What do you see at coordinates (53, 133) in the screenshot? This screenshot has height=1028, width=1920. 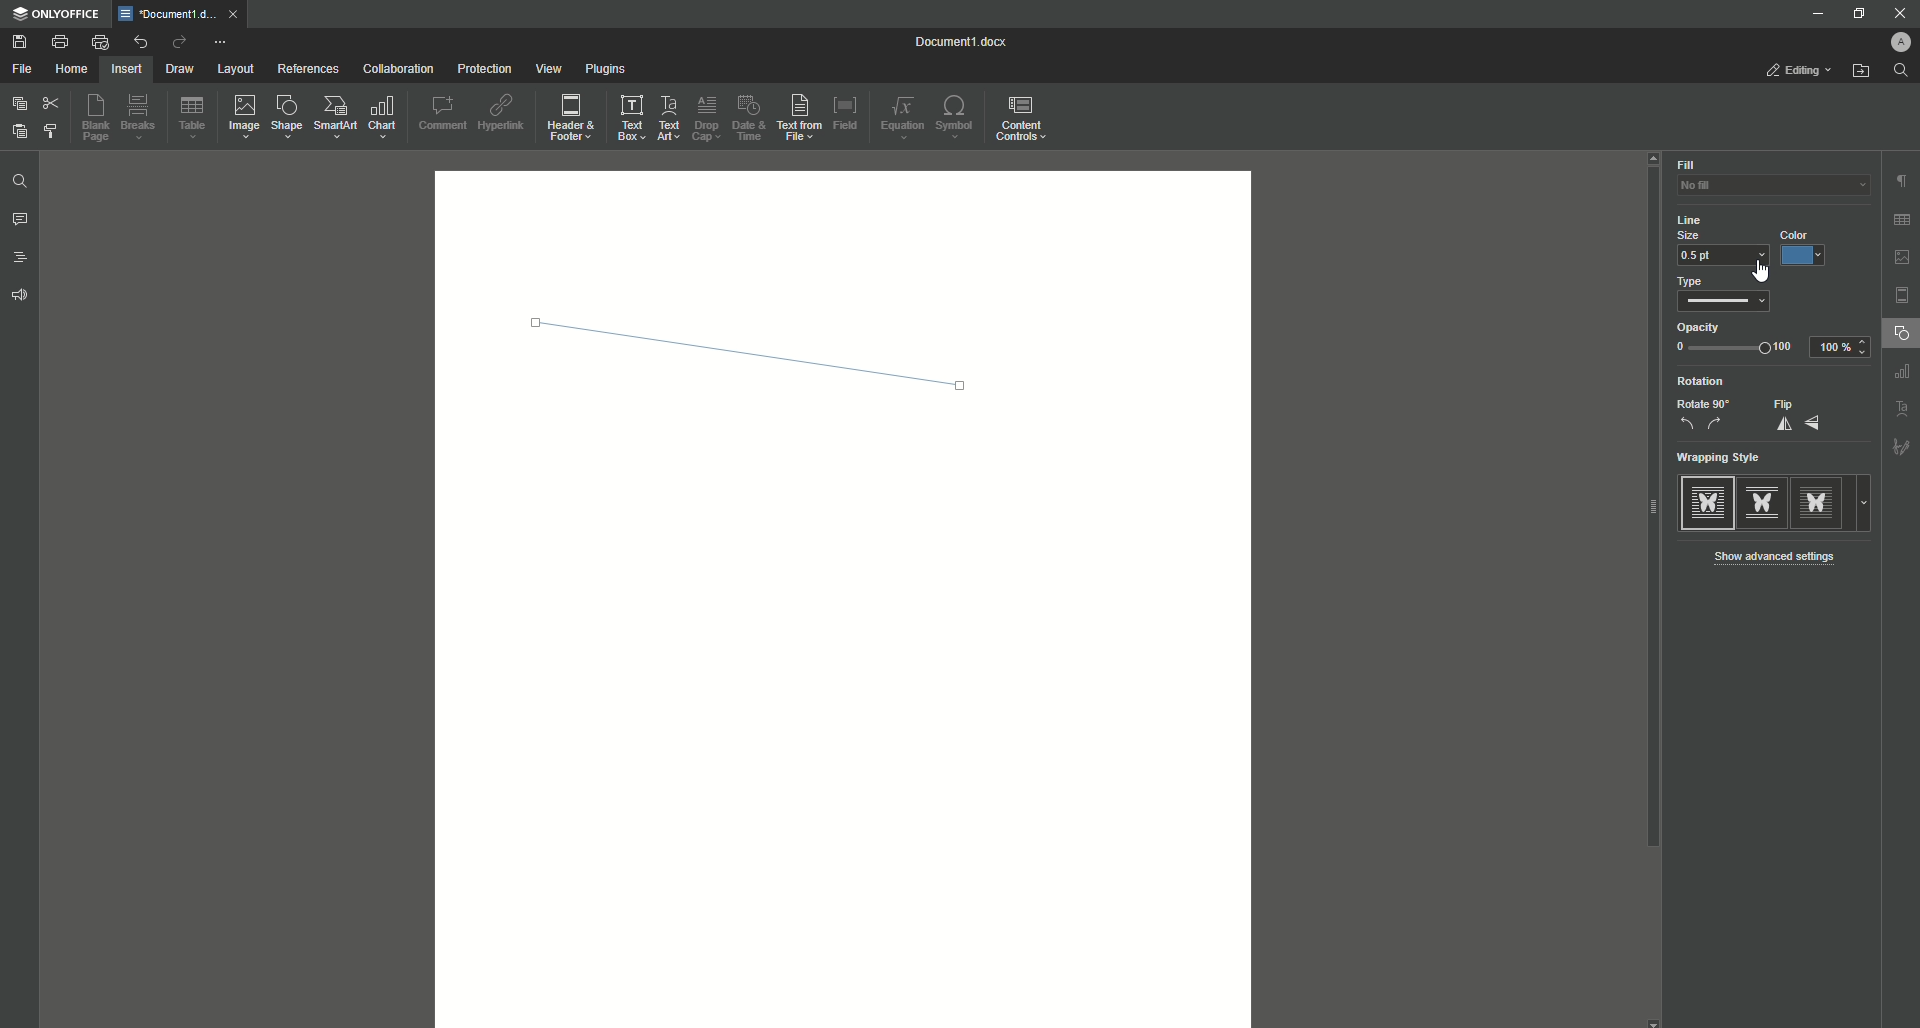 I see `Choose Styling` at bounding box center [53, 133].